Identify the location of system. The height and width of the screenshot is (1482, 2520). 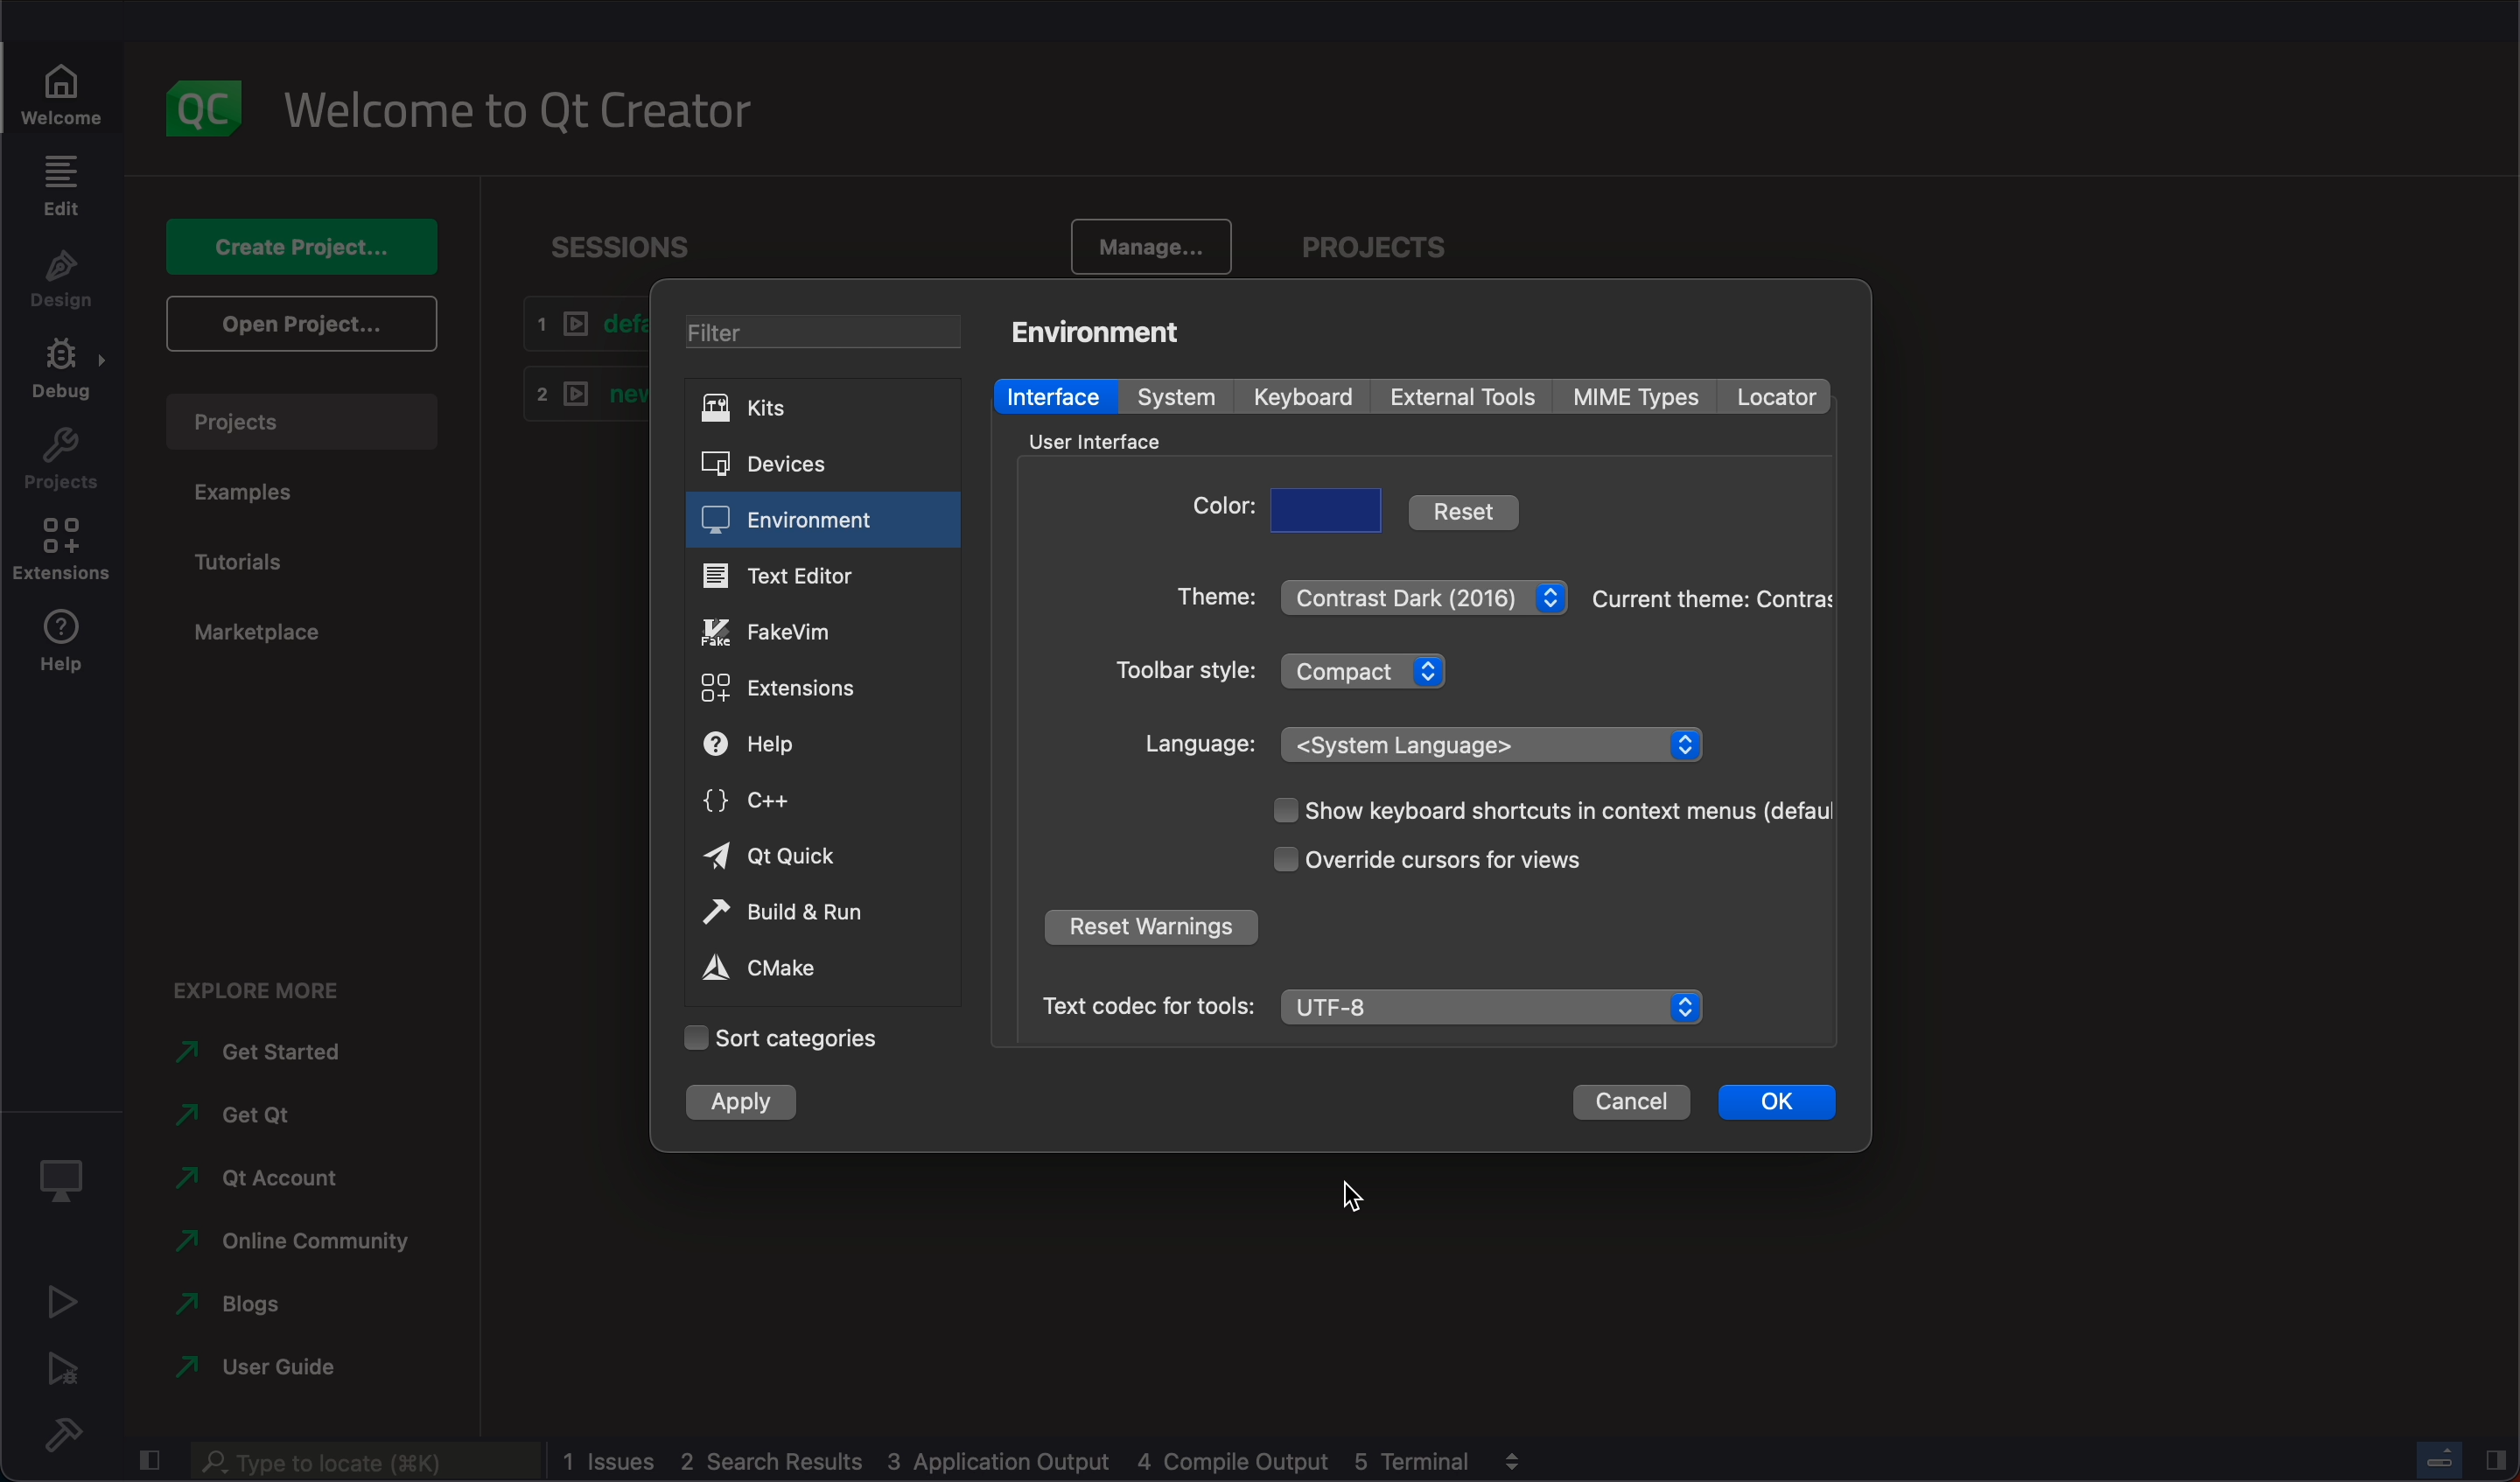
(1185, 398).